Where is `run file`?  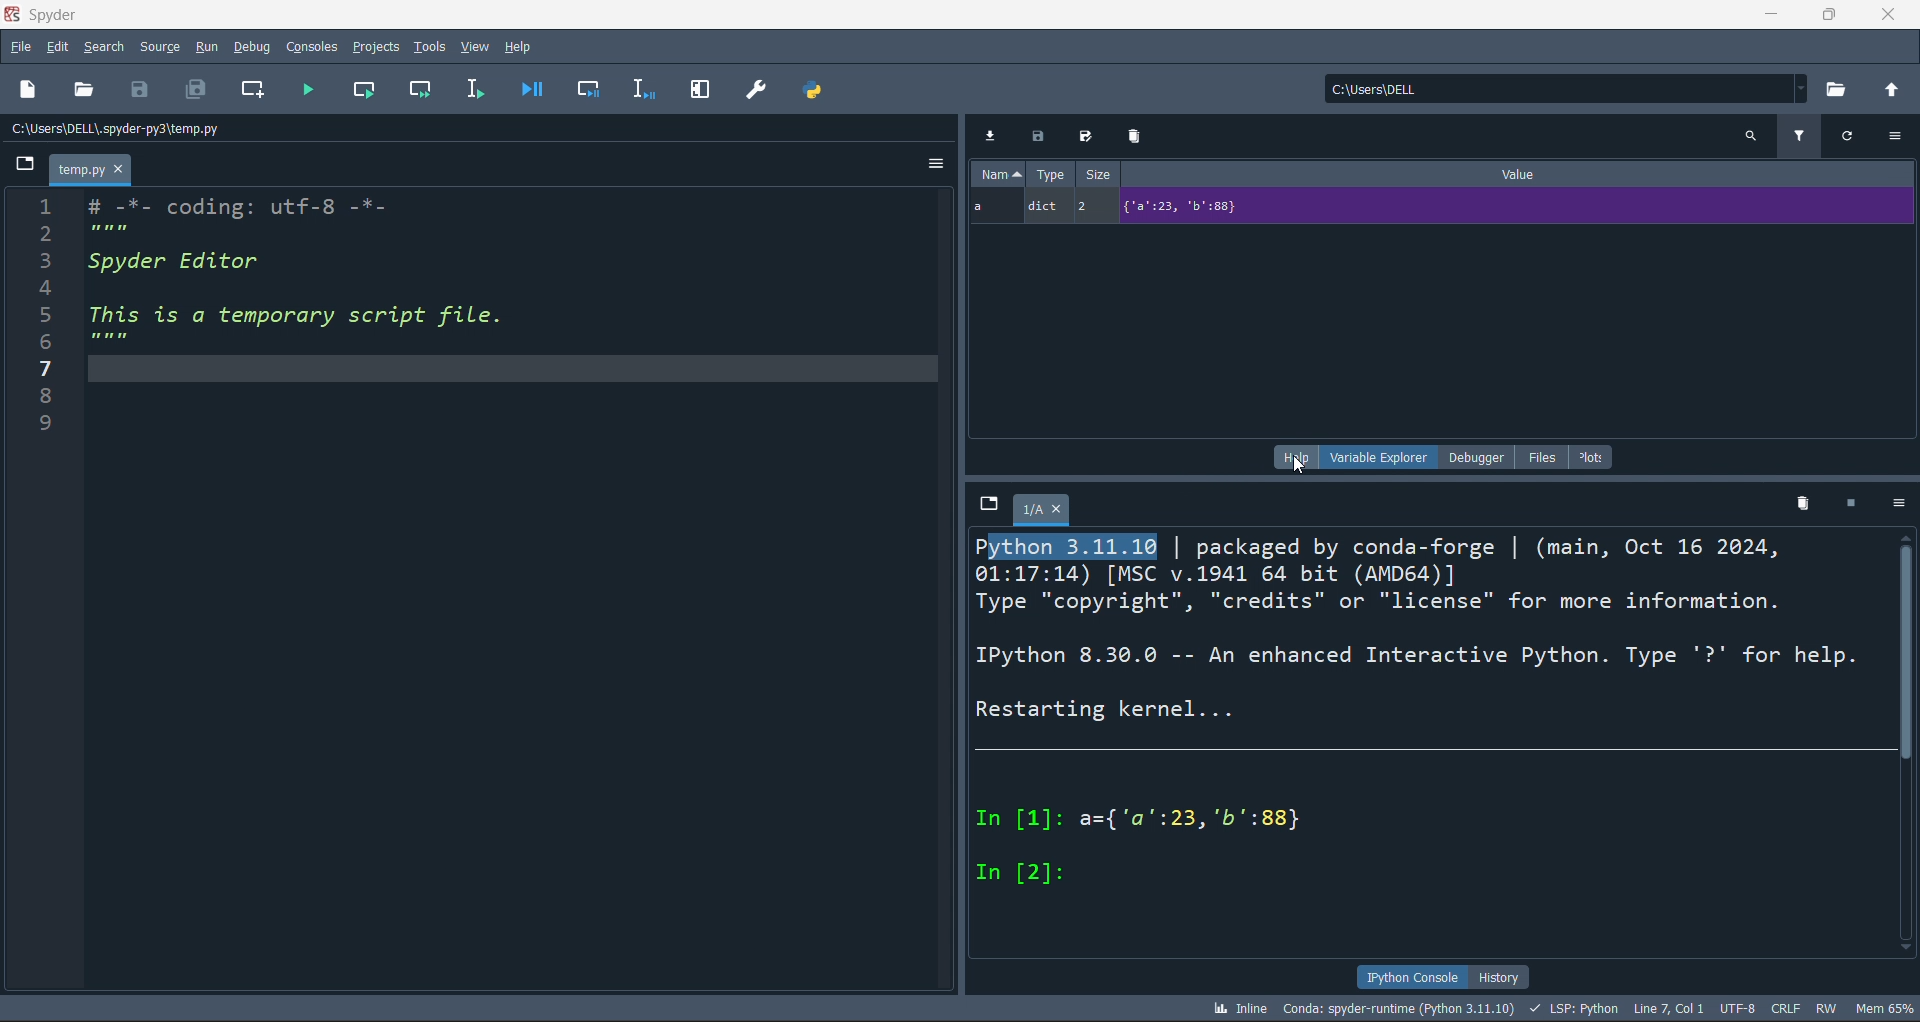 run file is located at coordinates (312, 92).